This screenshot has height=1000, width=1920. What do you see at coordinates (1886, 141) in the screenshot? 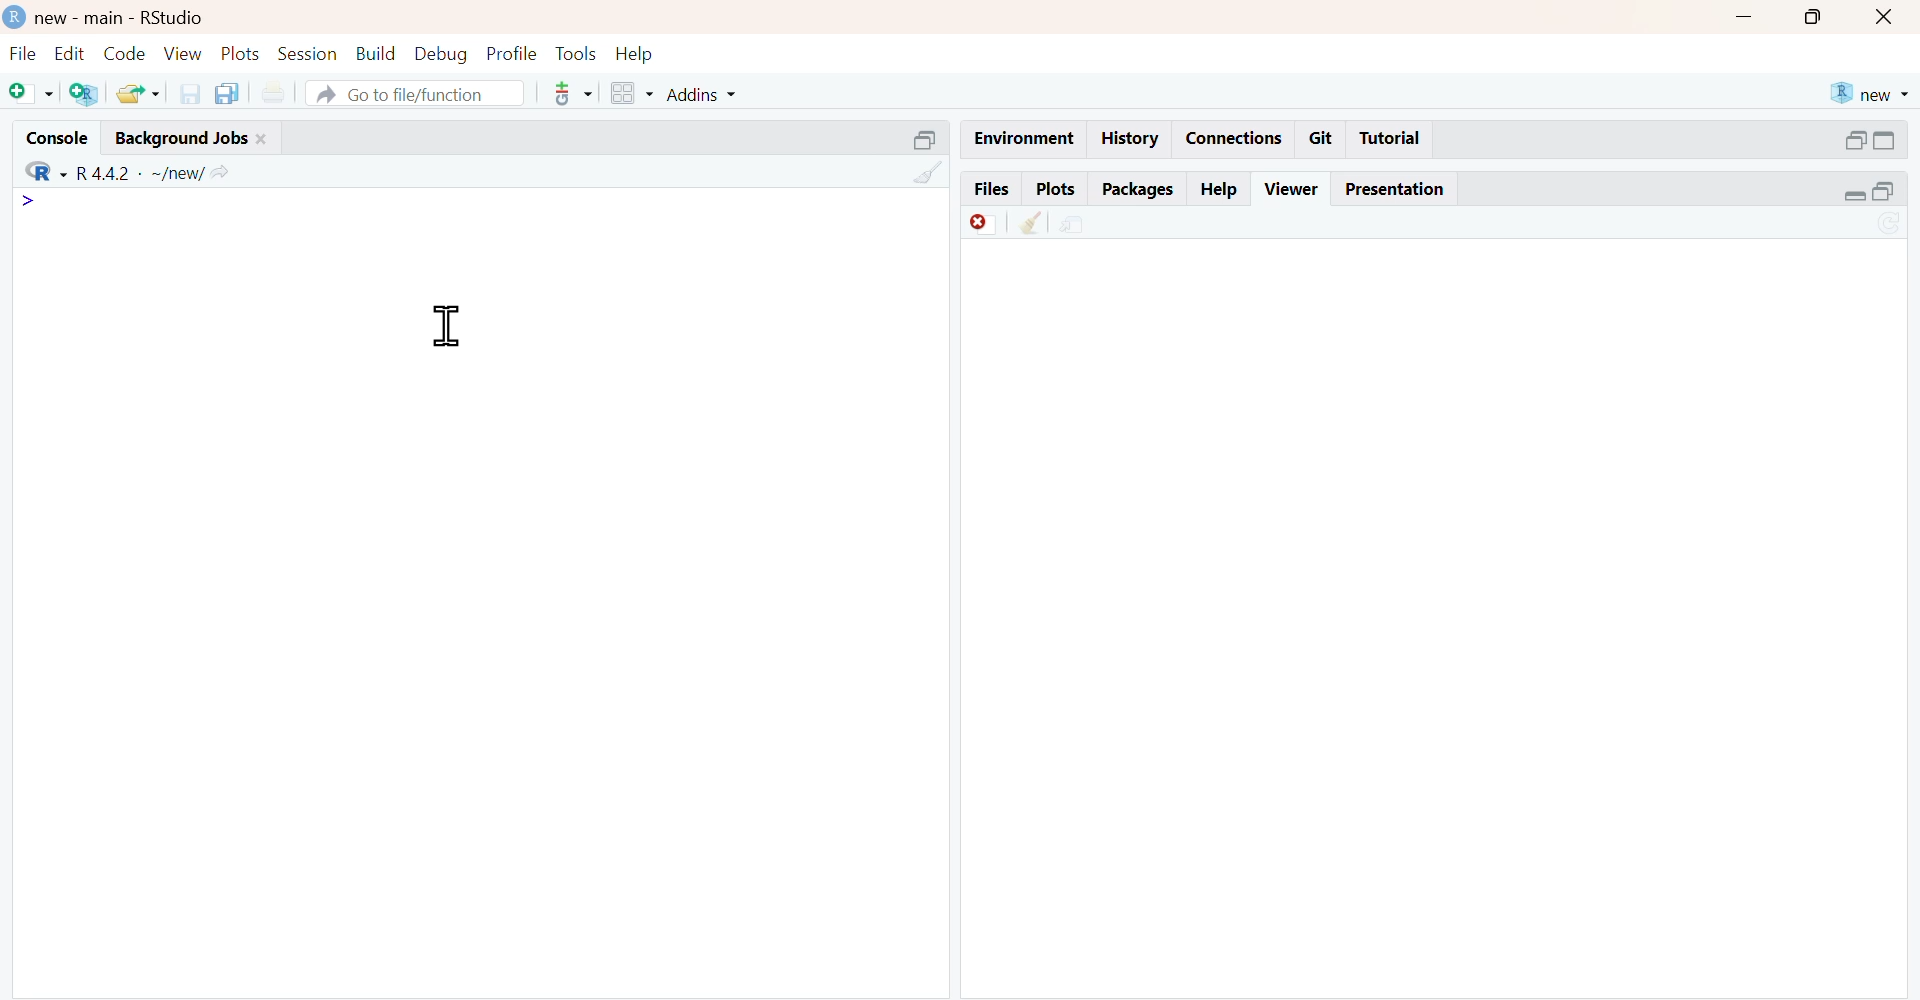
I see `expand/collapse` at bounding box center [1886, 141].